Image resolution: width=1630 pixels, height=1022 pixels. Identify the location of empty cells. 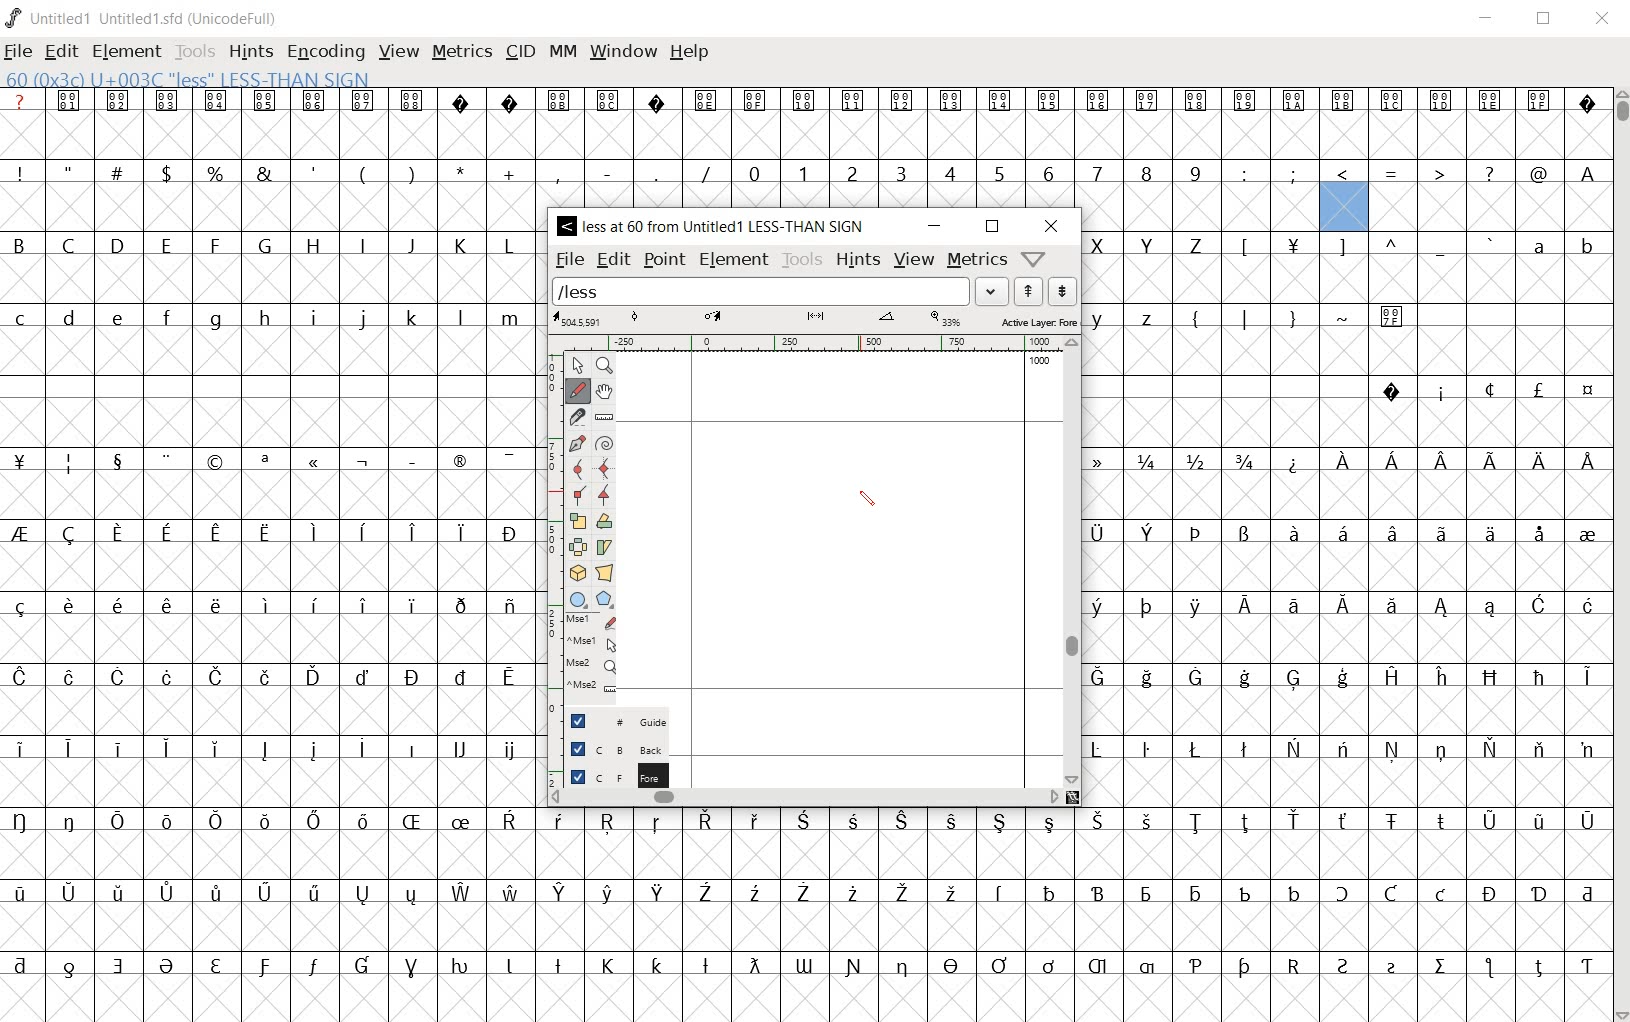
(1344, 423).